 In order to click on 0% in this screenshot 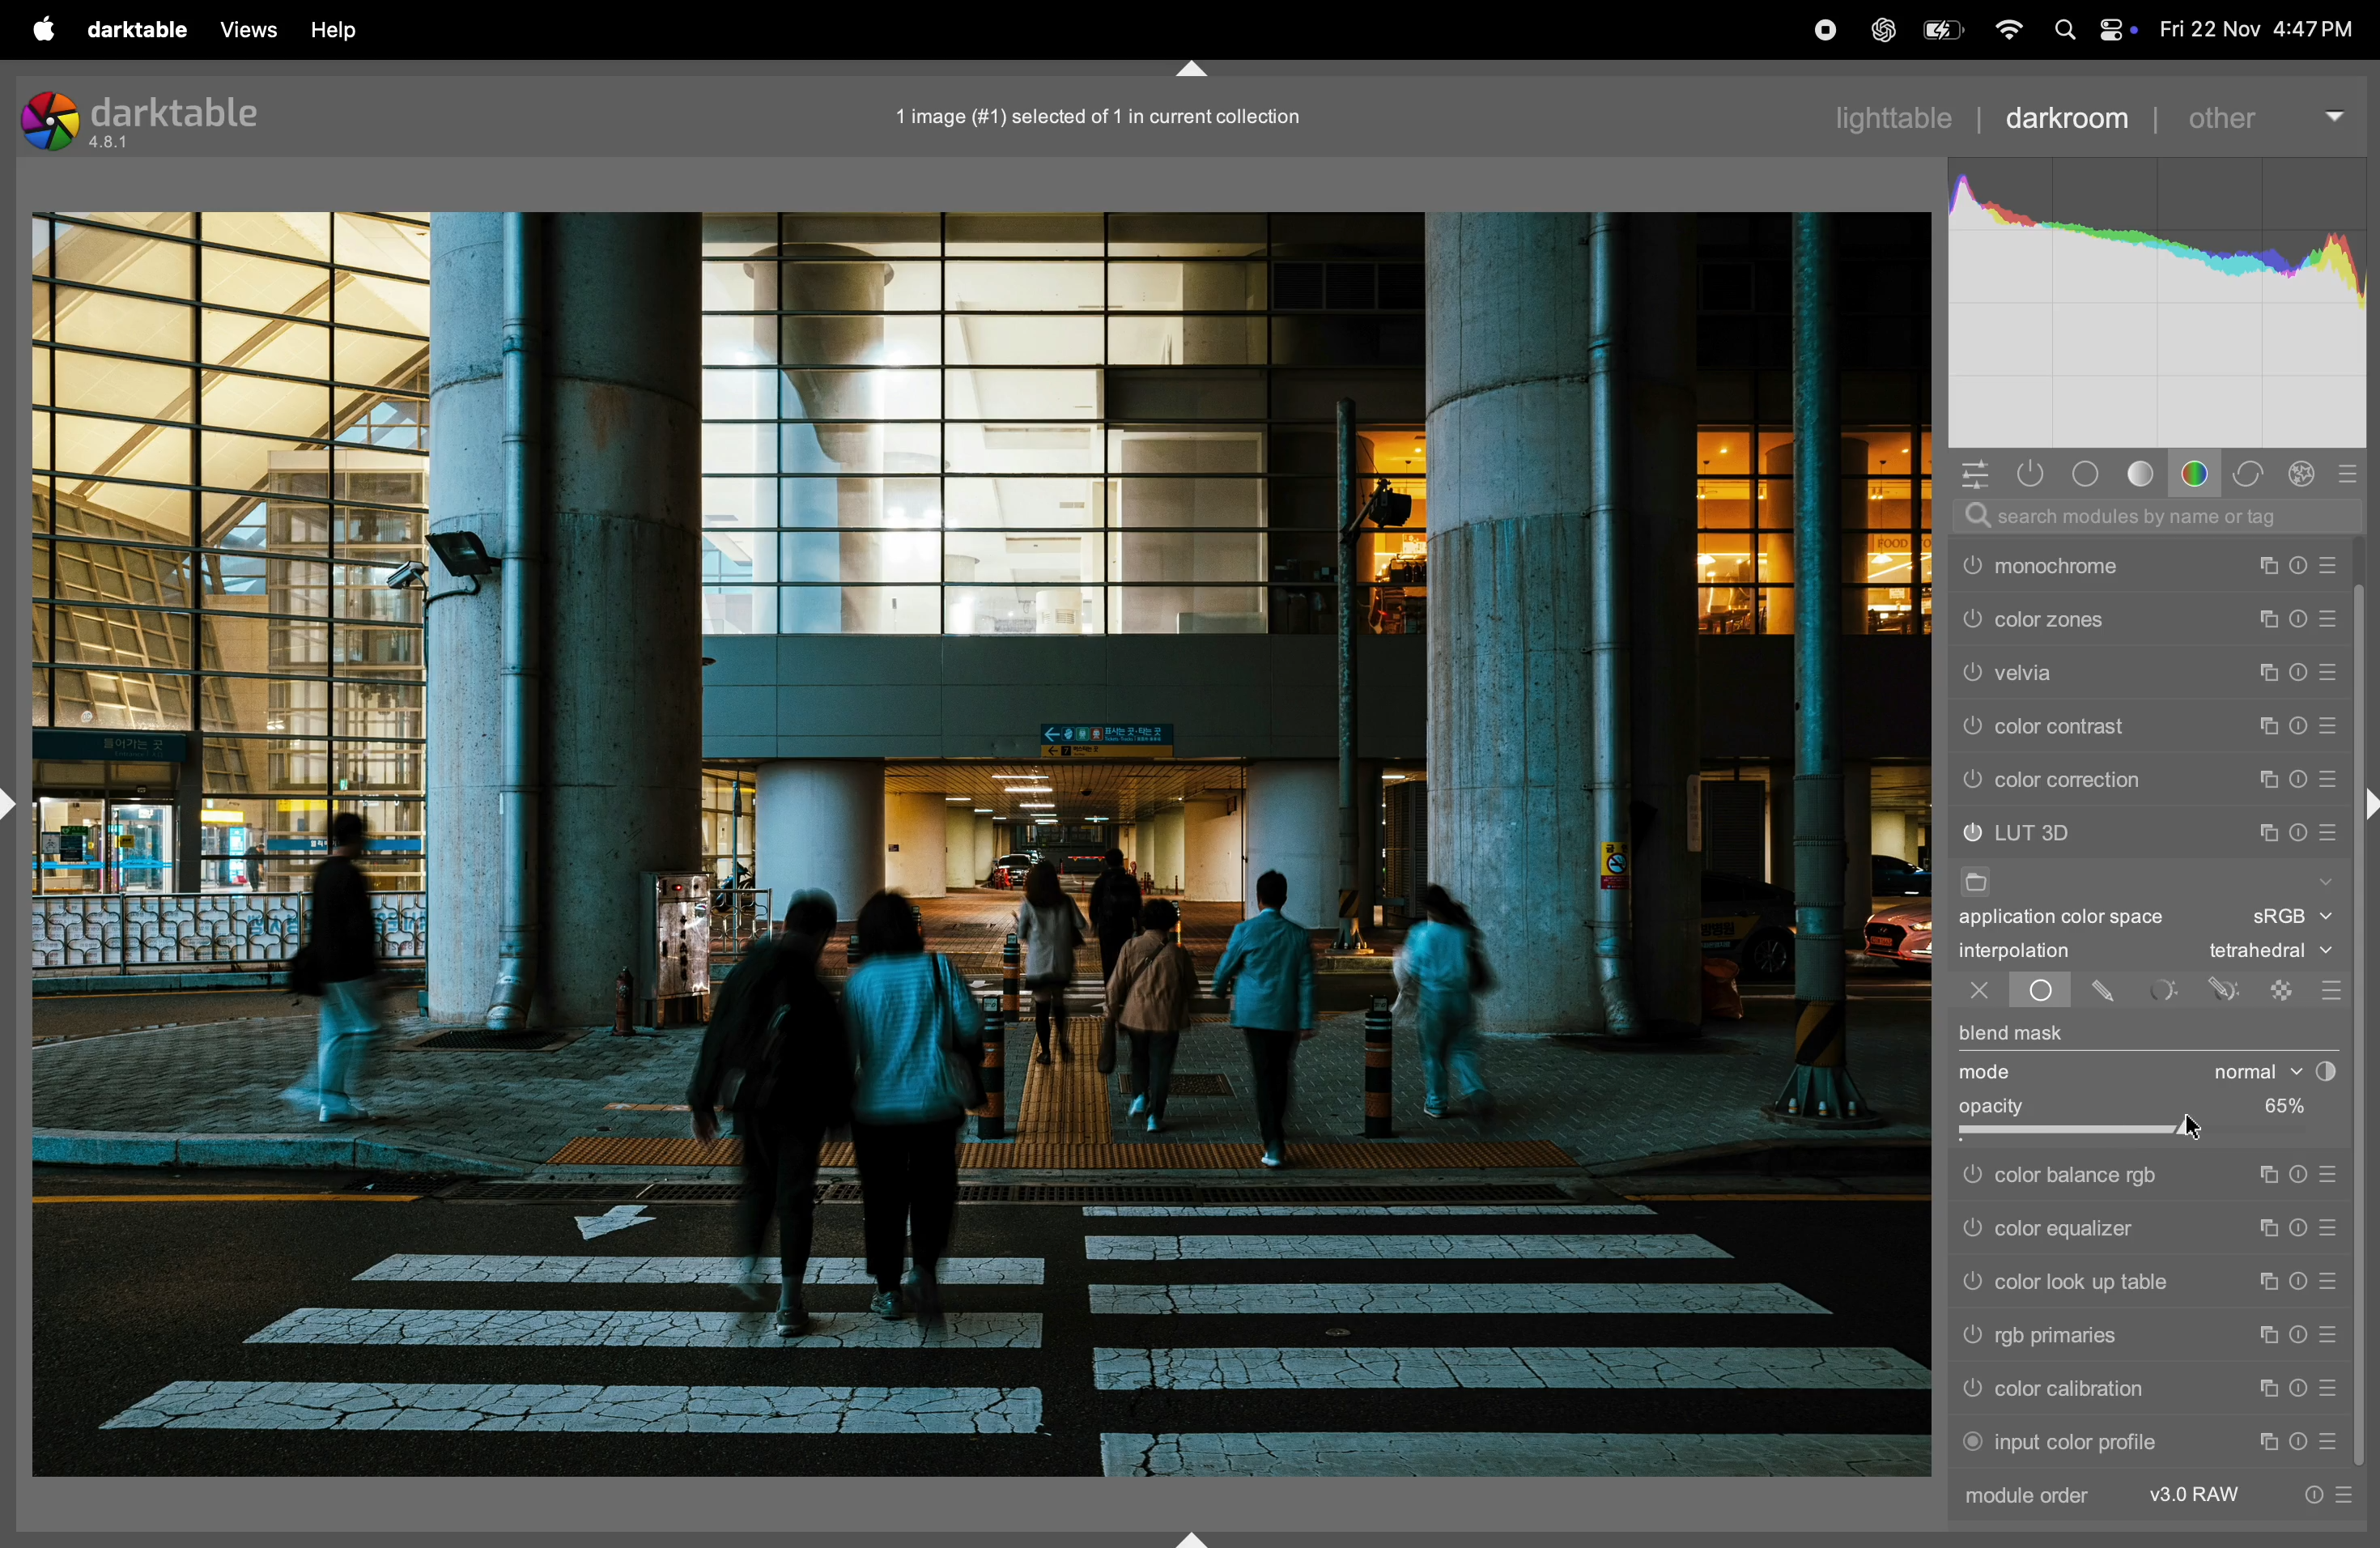, I will do `click(2273, 1104)`.